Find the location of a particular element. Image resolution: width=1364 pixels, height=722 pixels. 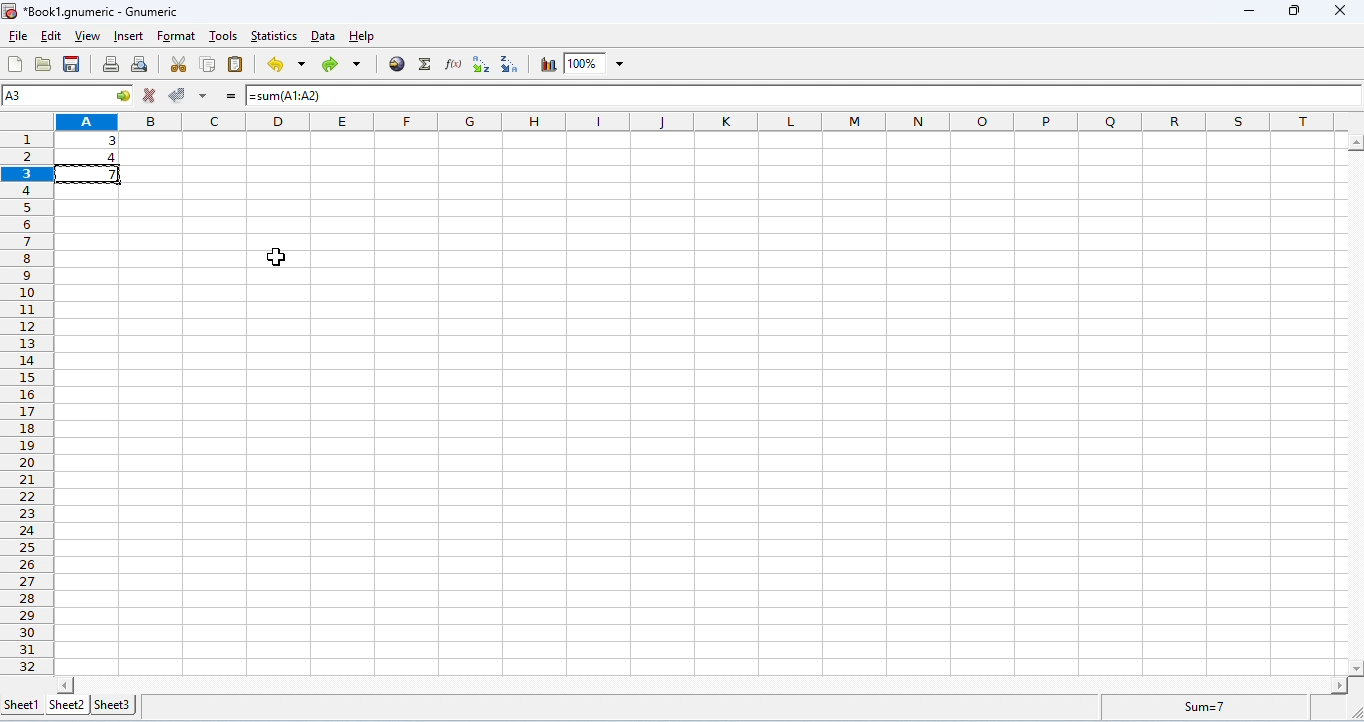

= is located at coordinates (231, 99).